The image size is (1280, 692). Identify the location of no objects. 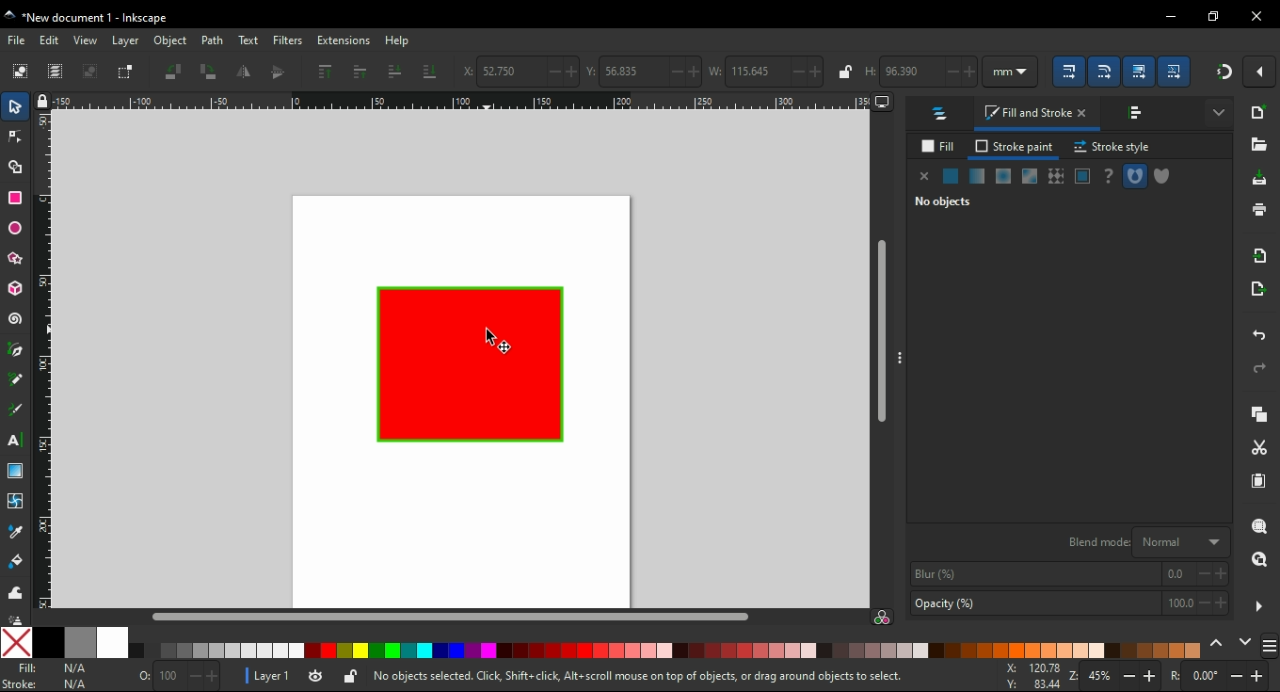
(941, 201).